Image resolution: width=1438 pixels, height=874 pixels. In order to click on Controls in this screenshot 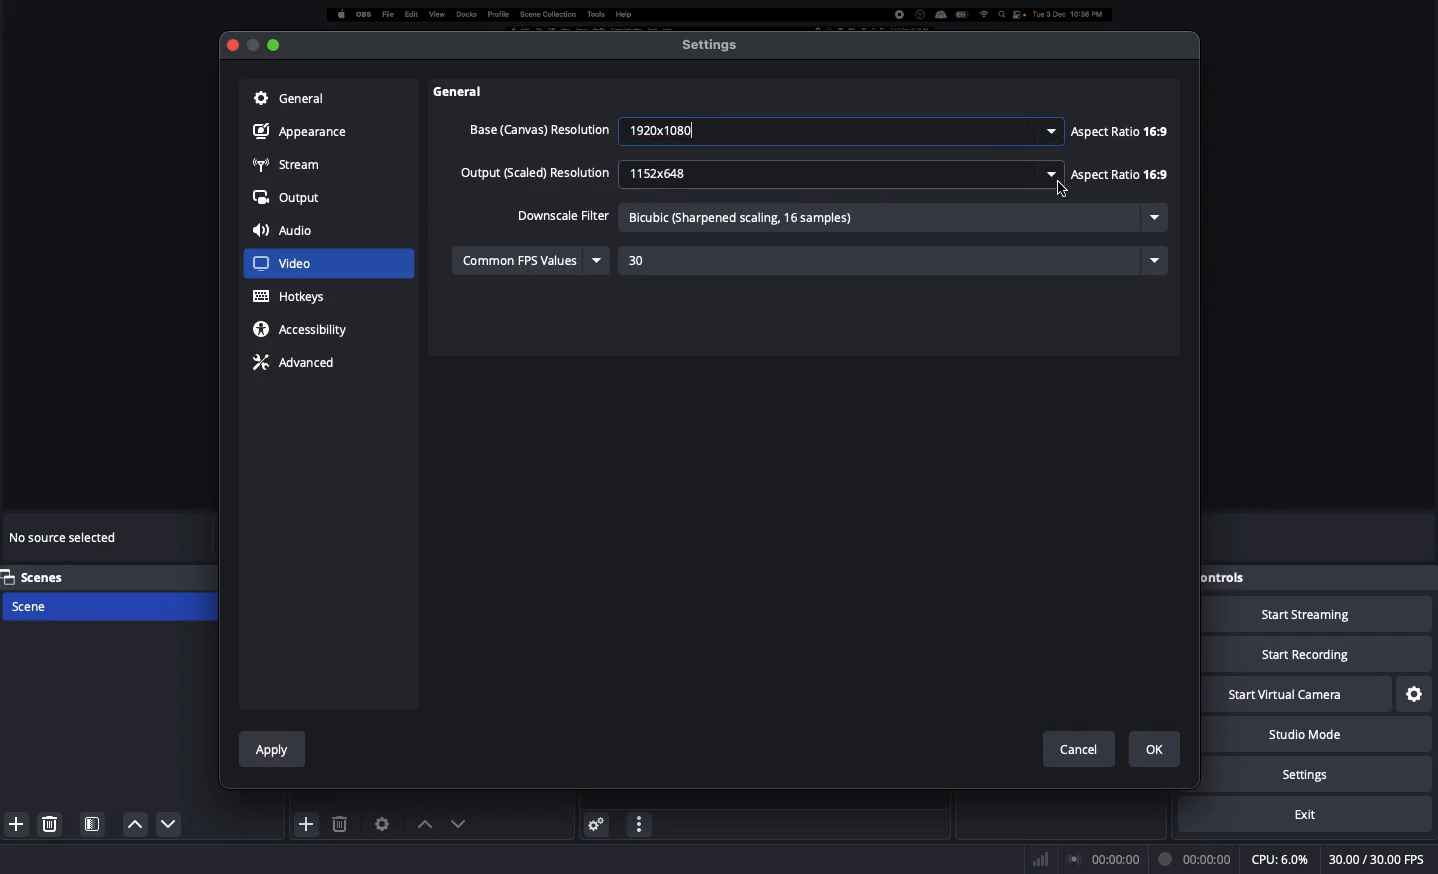, I will do `click(1227, 577)`.